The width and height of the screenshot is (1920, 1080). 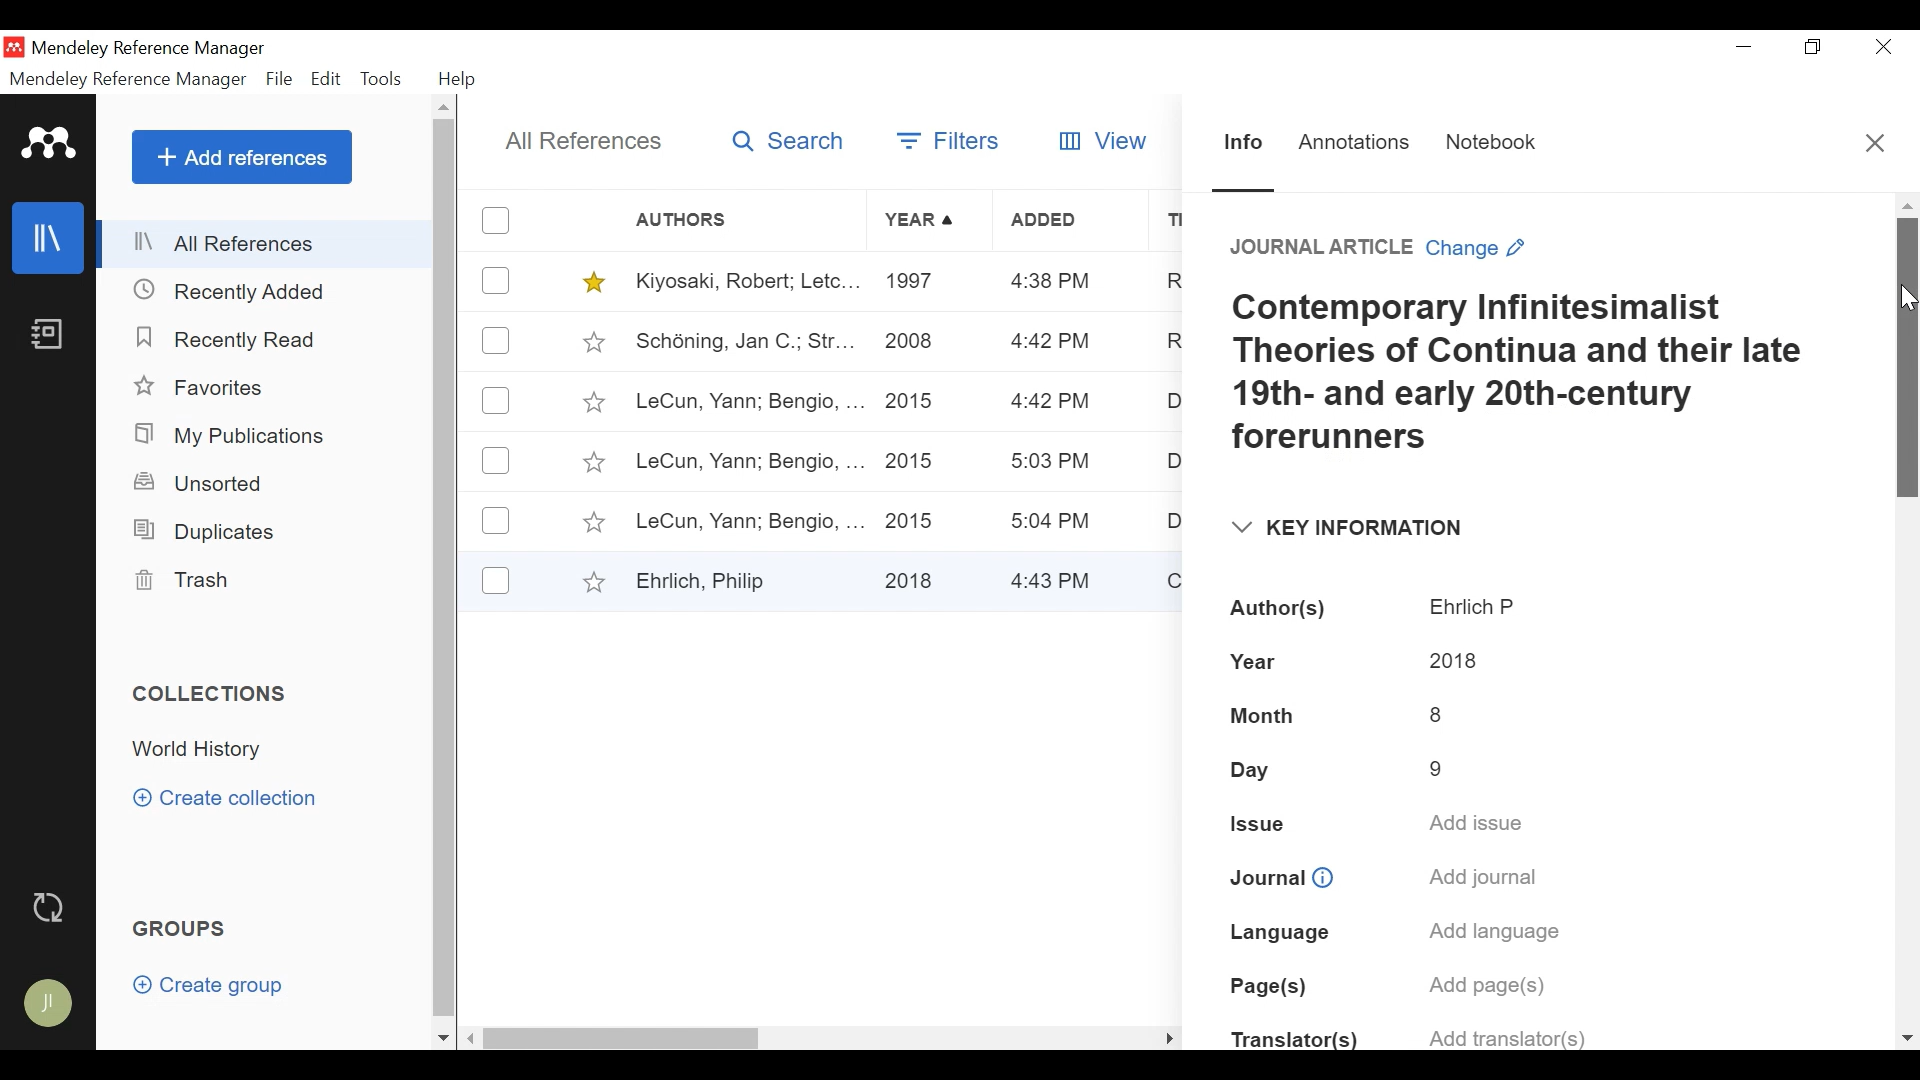 What do you see at coordinates (1268, 663) in the screenshot?
I see `Year` at bounding box center [1268, 663].